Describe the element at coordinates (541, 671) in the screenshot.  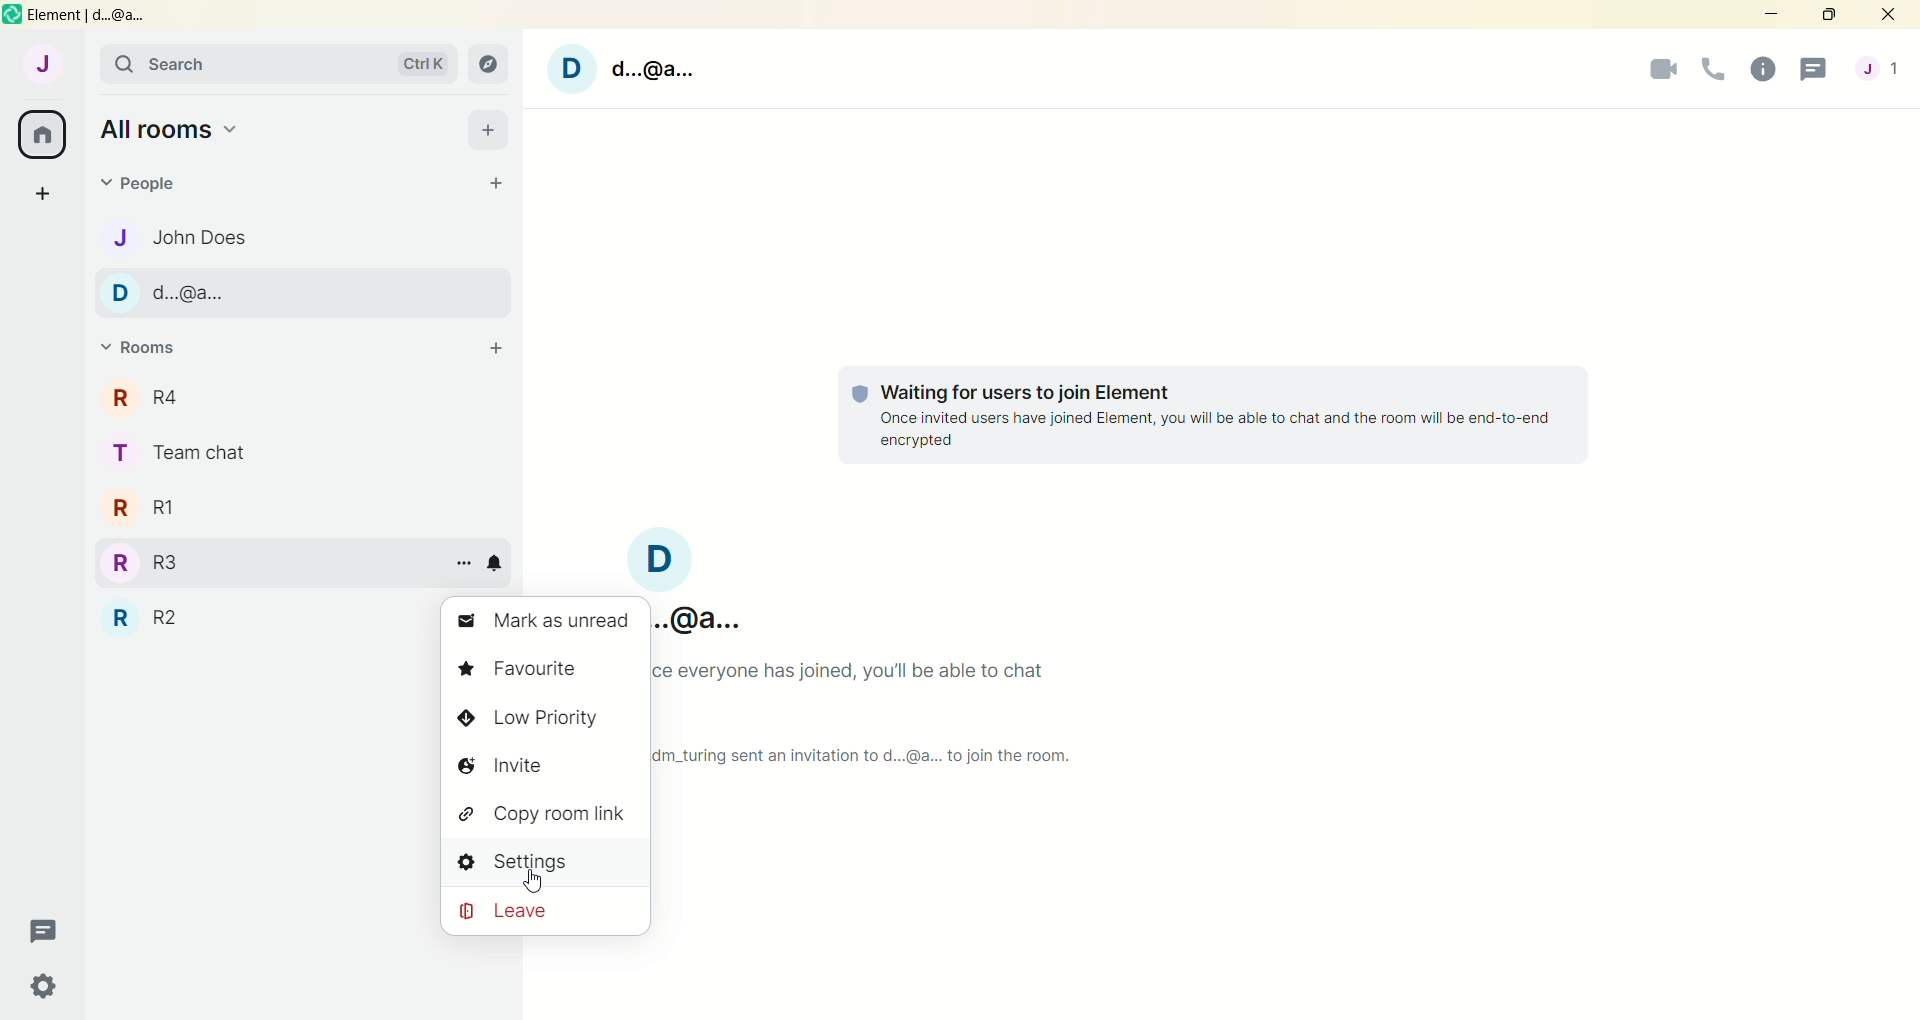
I see `favorite` at that location.